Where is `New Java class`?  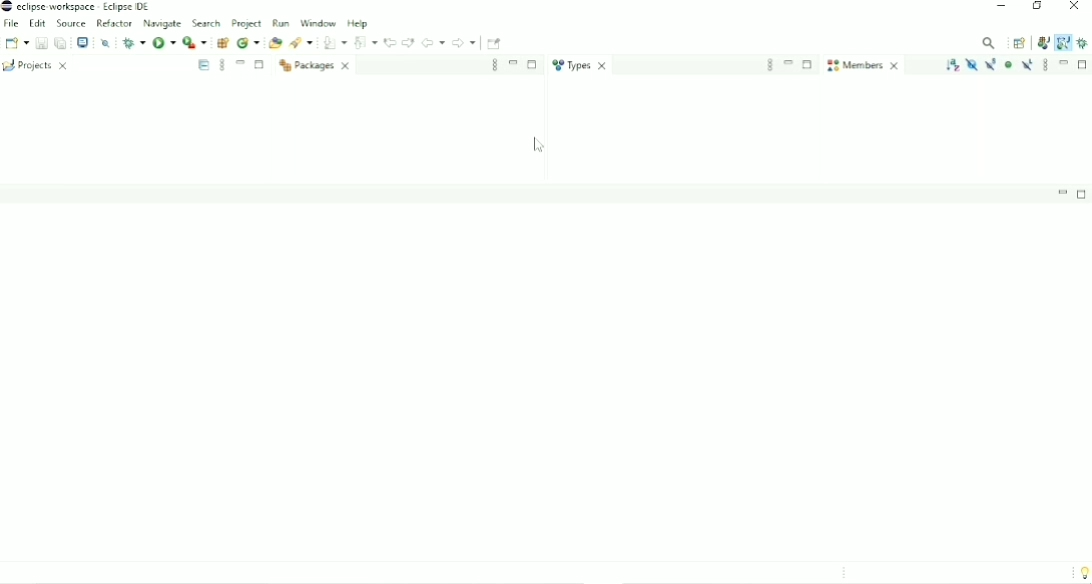
New Java class is located at coordinates (274, 42).